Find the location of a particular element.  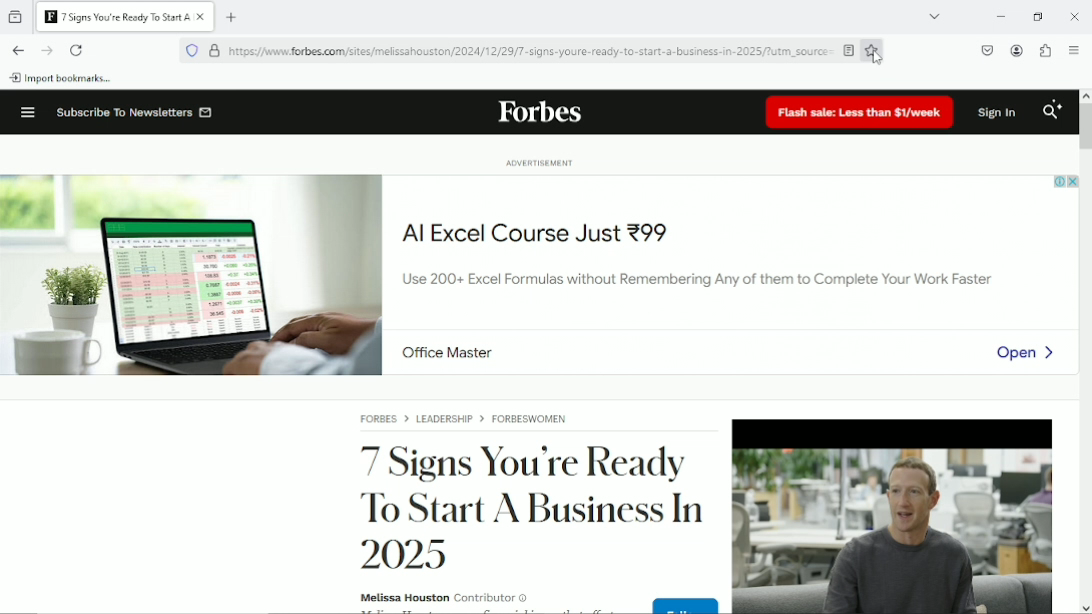

Bookmark this page is located at coordinates (874, 51).